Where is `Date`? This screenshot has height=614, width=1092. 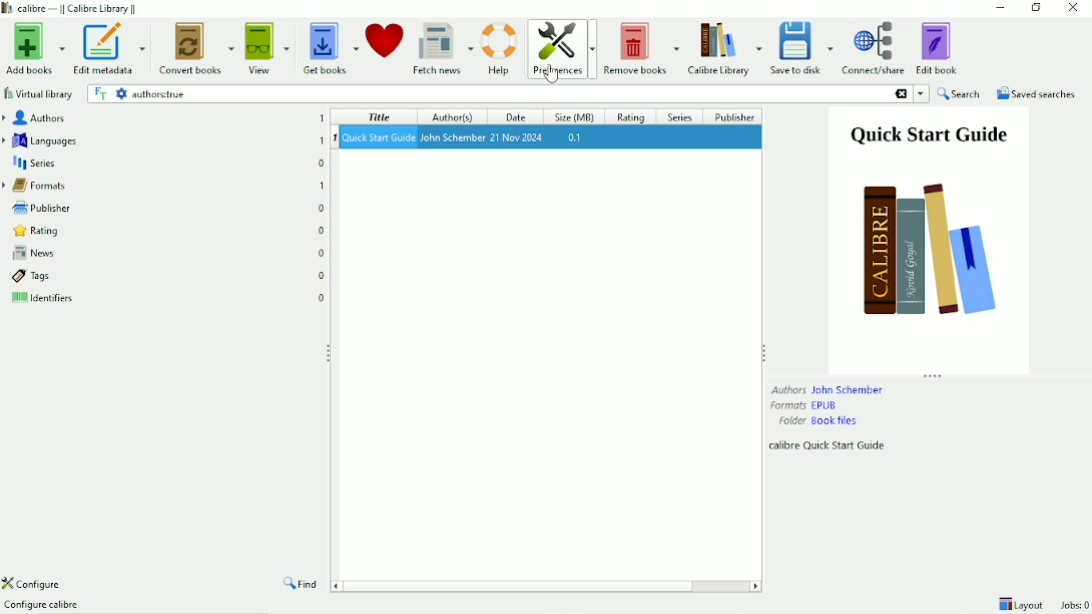 Date is located at coordinates (520, 116).